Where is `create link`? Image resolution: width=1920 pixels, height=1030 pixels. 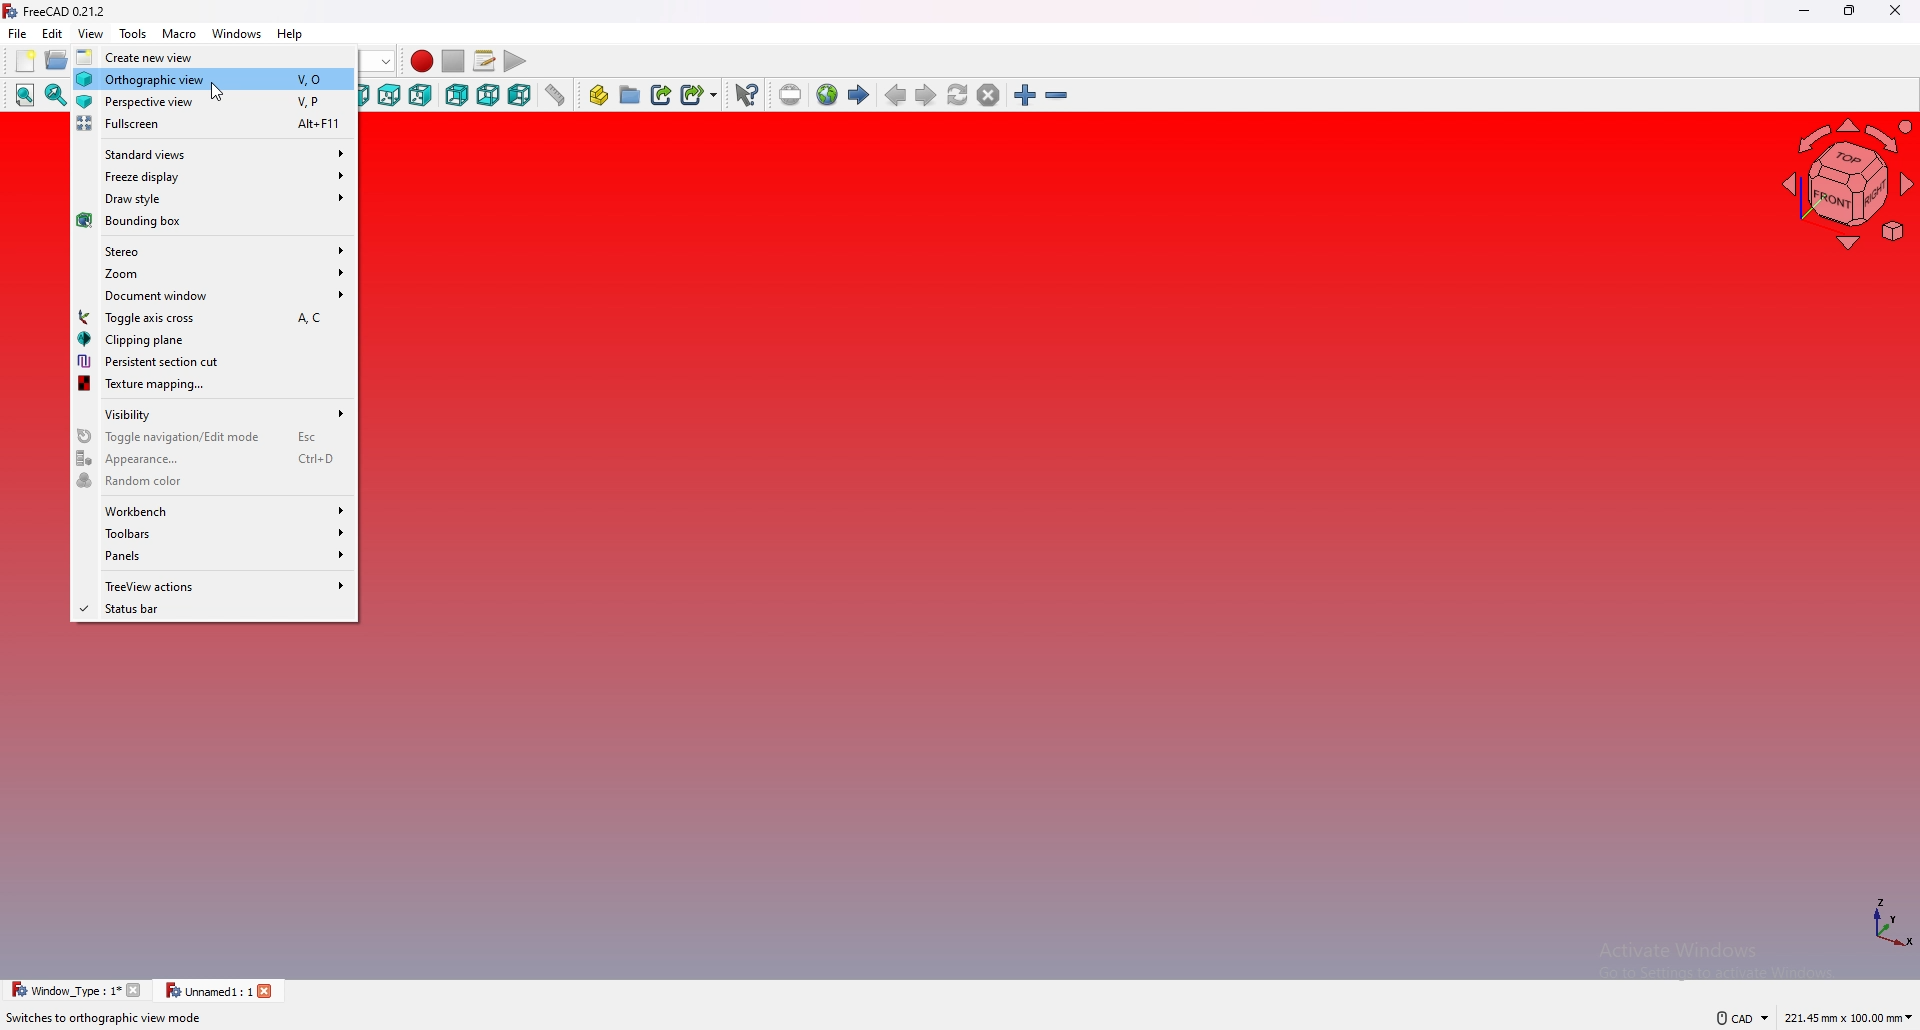 create link is located at coordinates (662, 94).